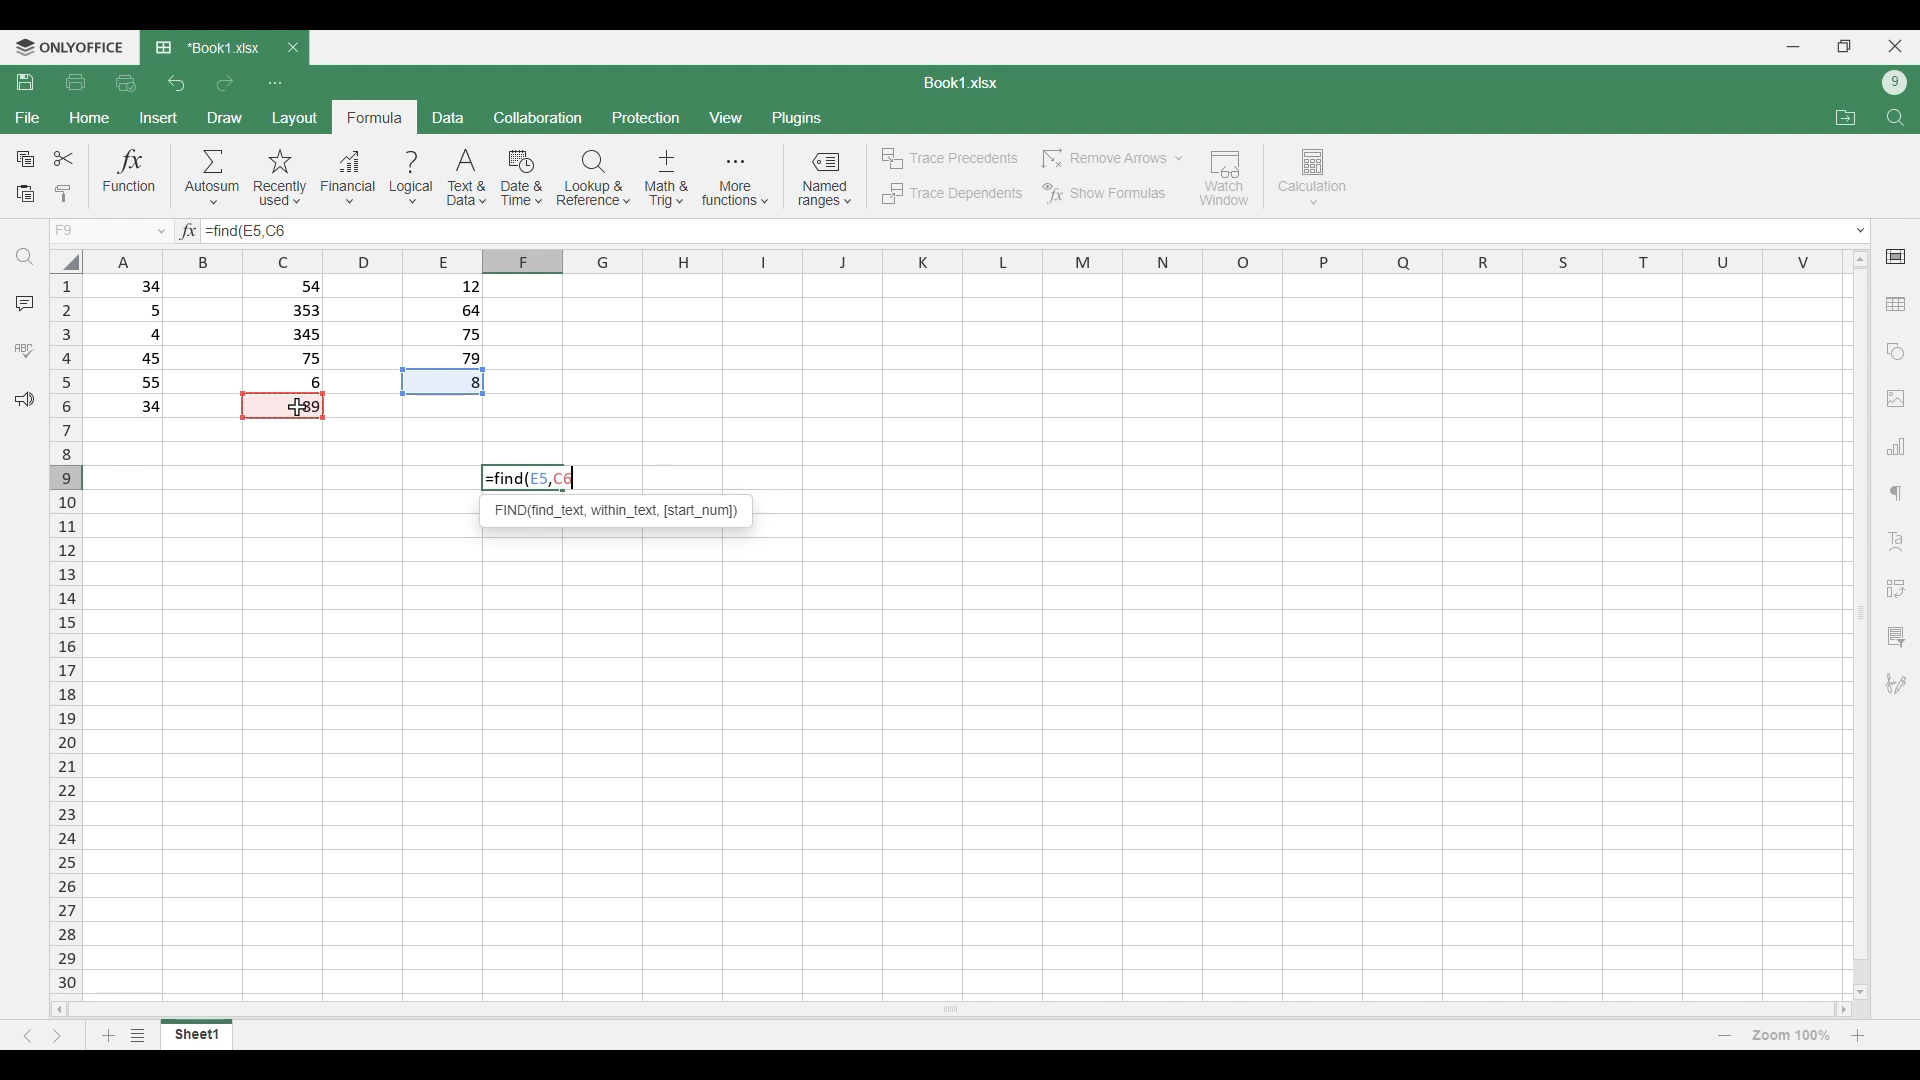 Image resolution: width=1920 pixels, height=1080 pixels. I want to click on Add sheet, so click(109, 1035).